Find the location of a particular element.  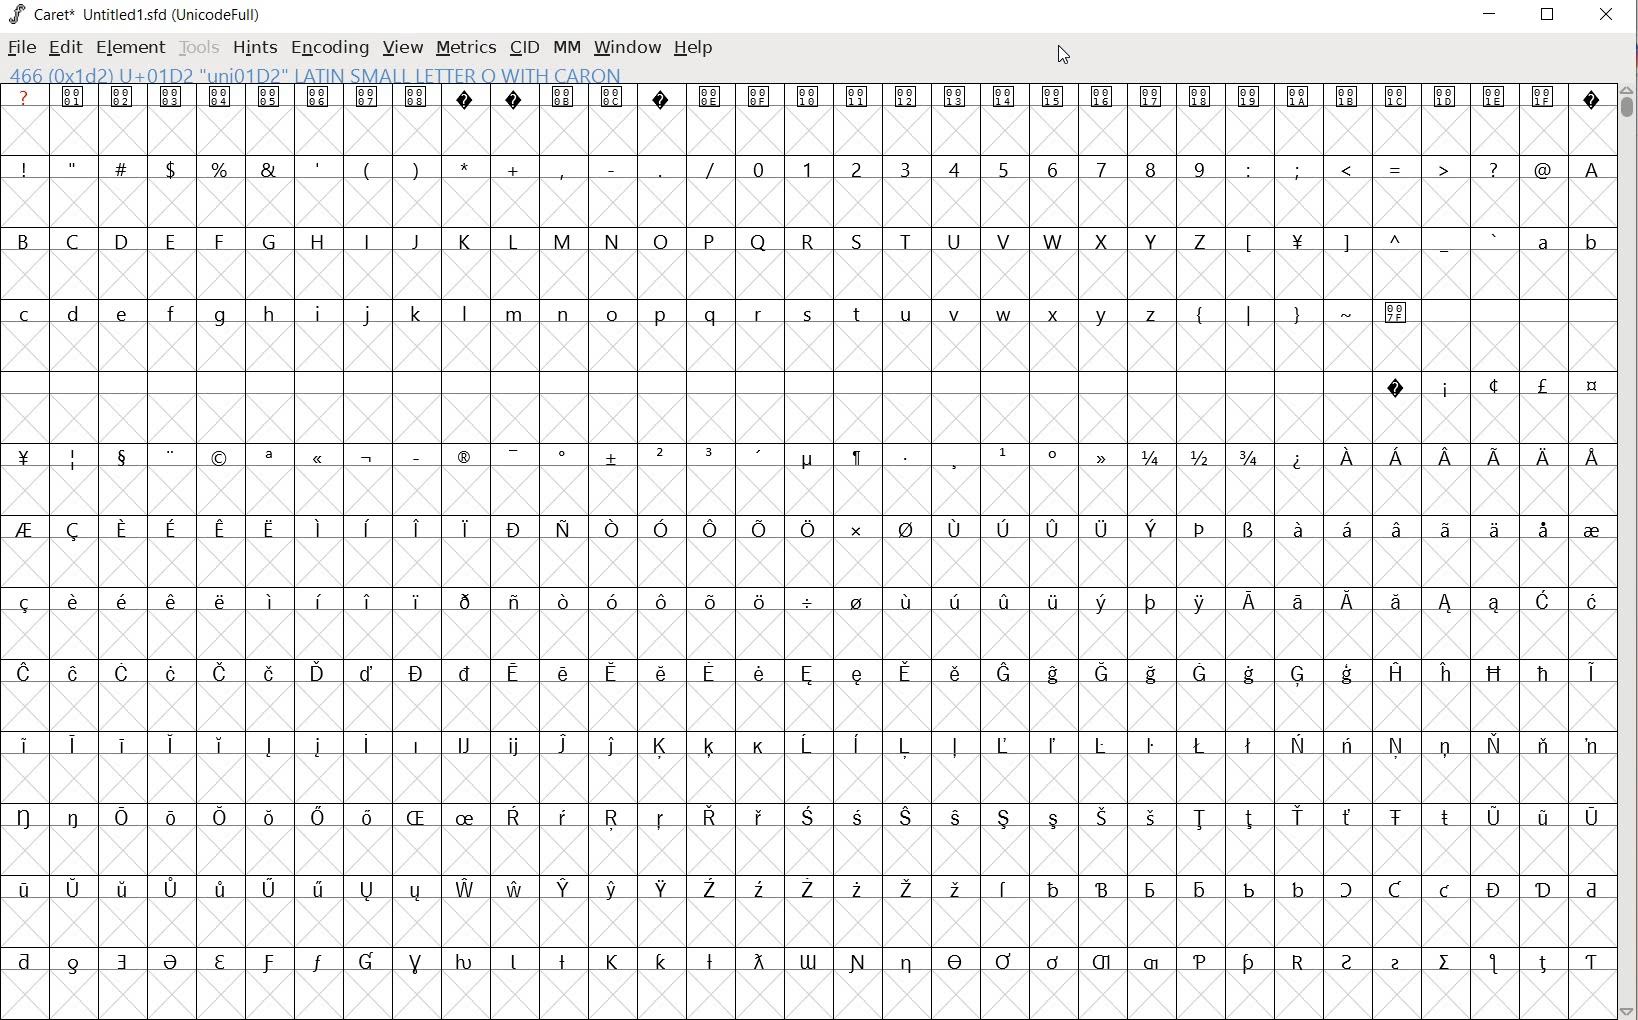

SCROLLBAR is located at coordinates (1628, 549).